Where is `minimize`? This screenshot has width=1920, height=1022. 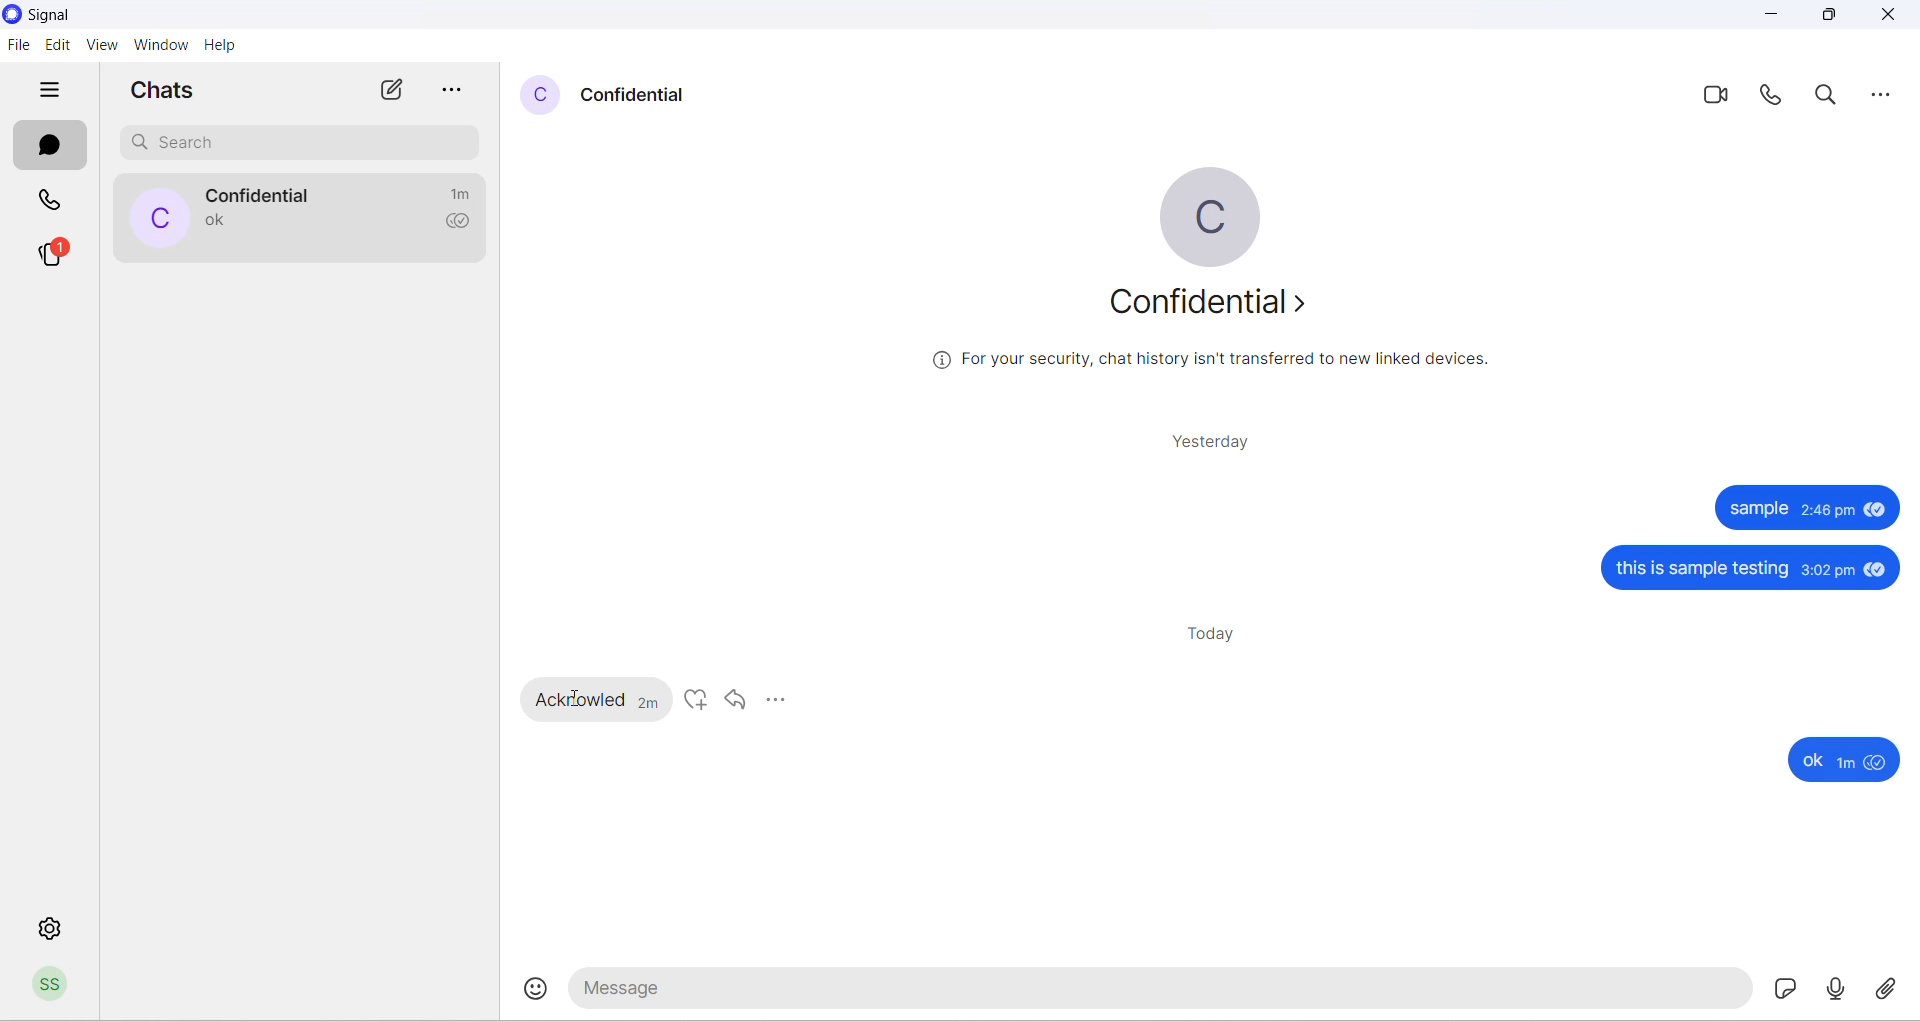
minimize is located at coordinates (1769, 16).